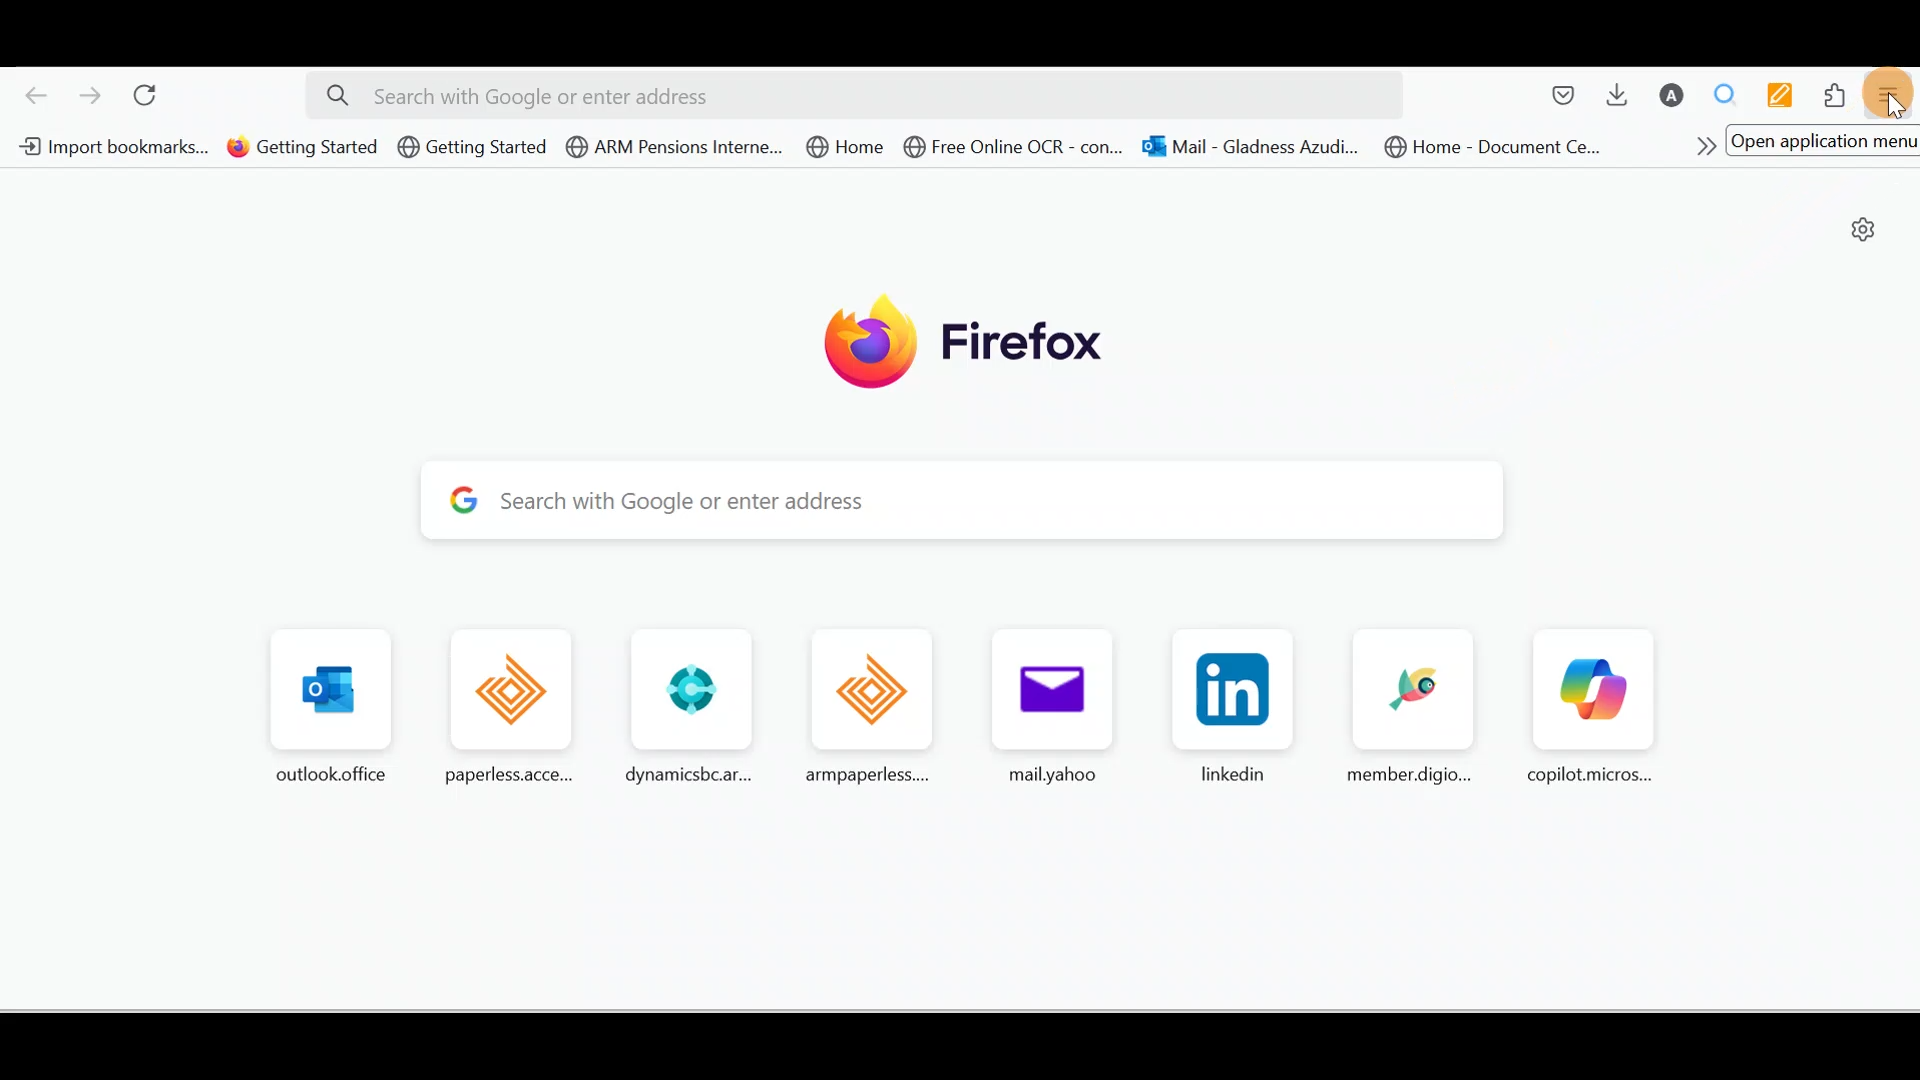 Image resolution: width=1920 pixels, height=1080 pixels. What do you see at coordinates (973, 505) in the screenshot?
I see `Search bar` at bounding box center [973, 505].